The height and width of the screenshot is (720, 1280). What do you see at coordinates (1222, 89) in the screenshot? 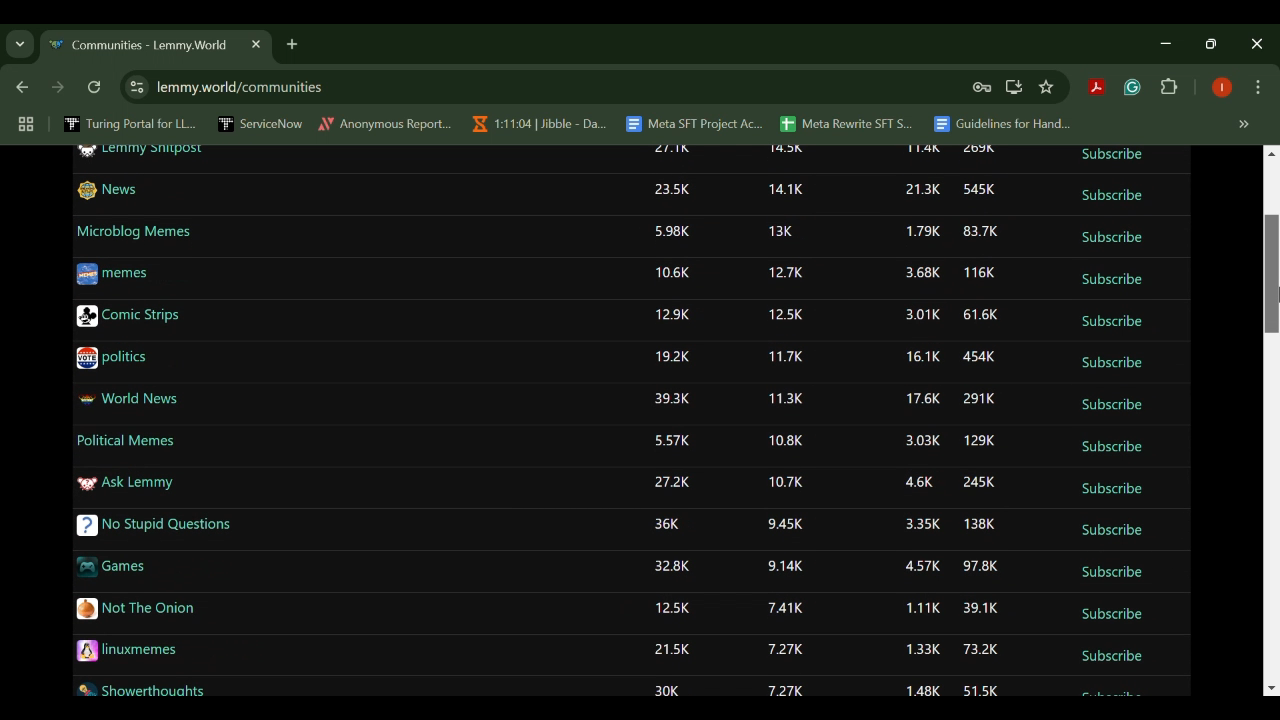
I see `Browser Profile ` at bounding box center [1222, 89].